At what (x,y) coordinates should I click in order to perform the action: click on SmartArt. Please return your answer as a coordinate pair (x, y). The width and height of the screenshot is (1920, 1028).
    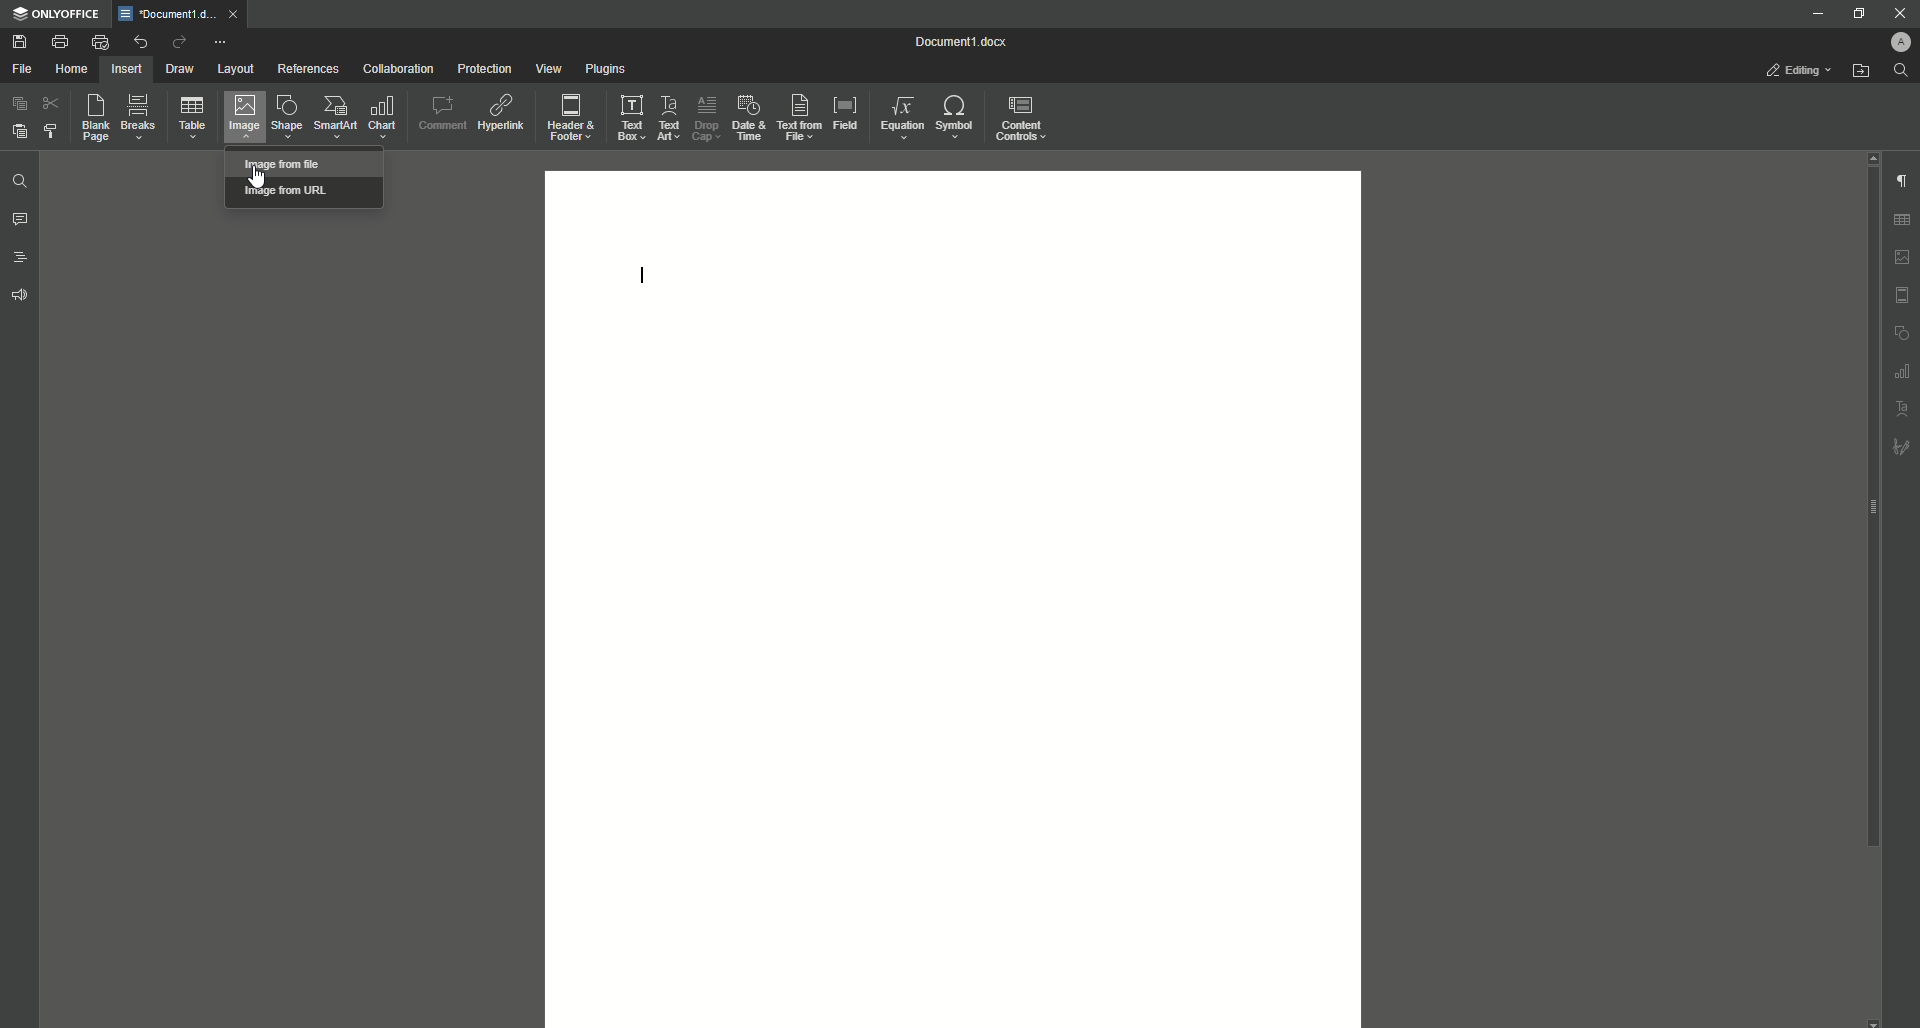
    Looking at the image, I should click on (336, 116).